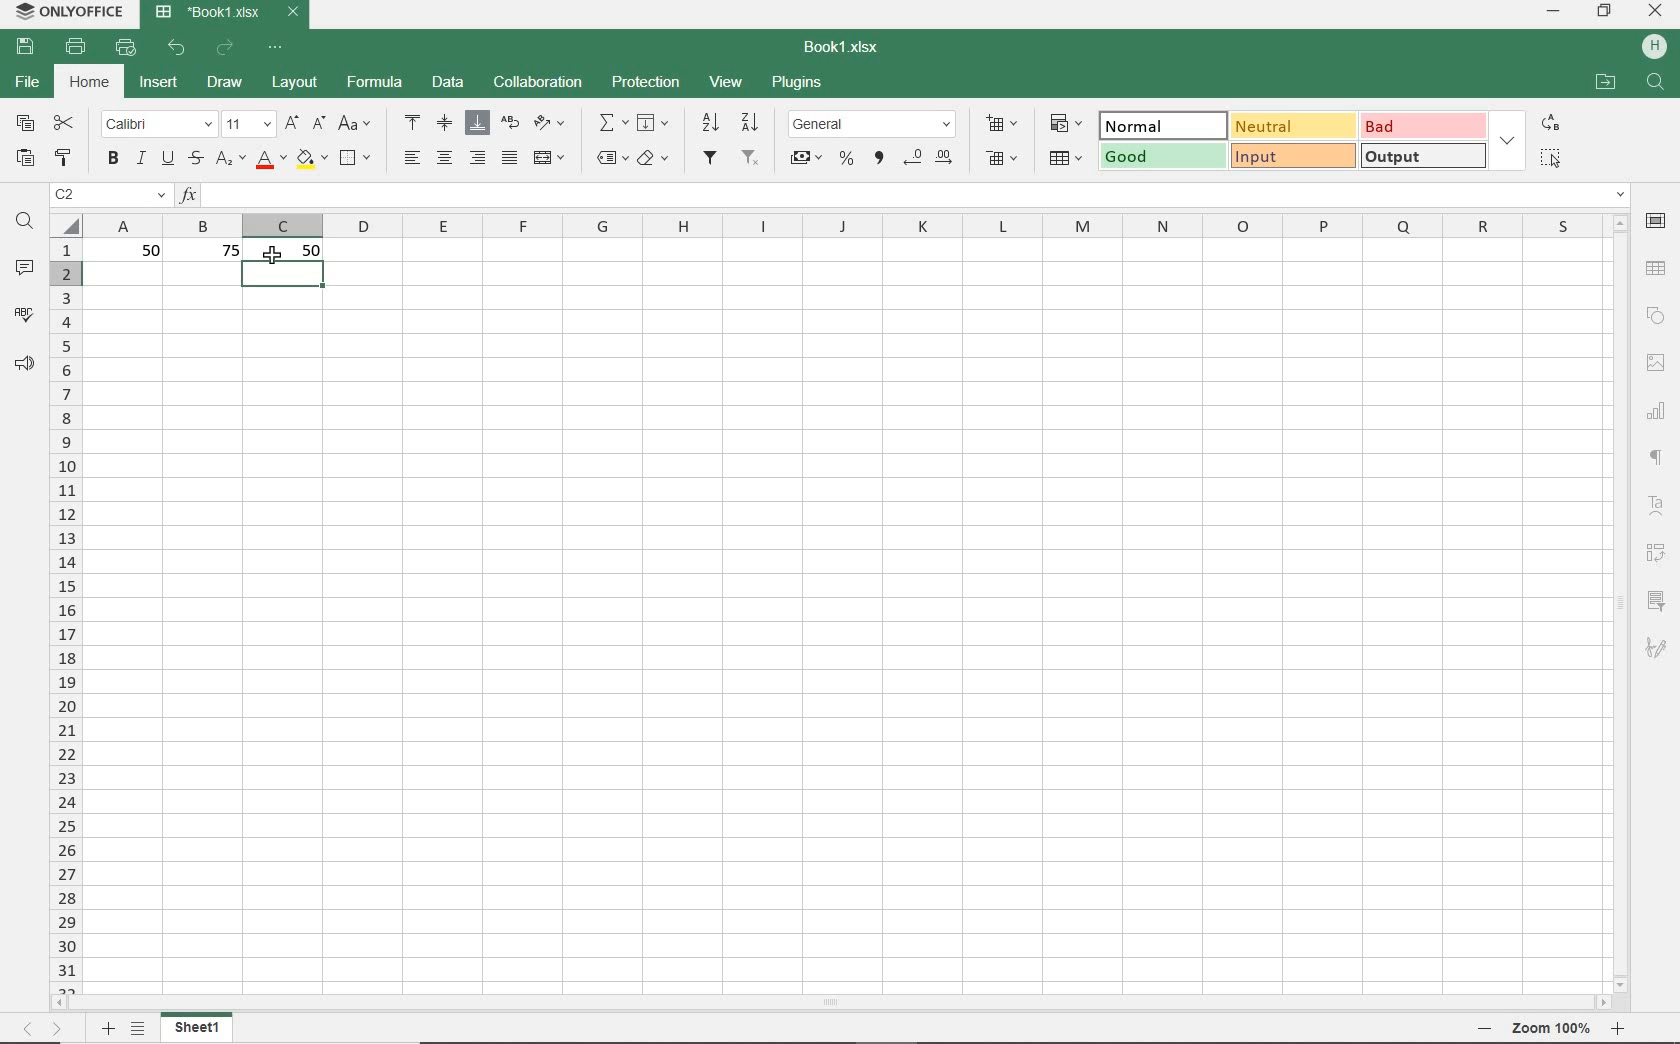 Image resolution: width=1680 pixels, height=1044 pixels. What do you see at coordinates (24, 158) in the screenshot?
I see `paste` at bounding box center [24, 158].